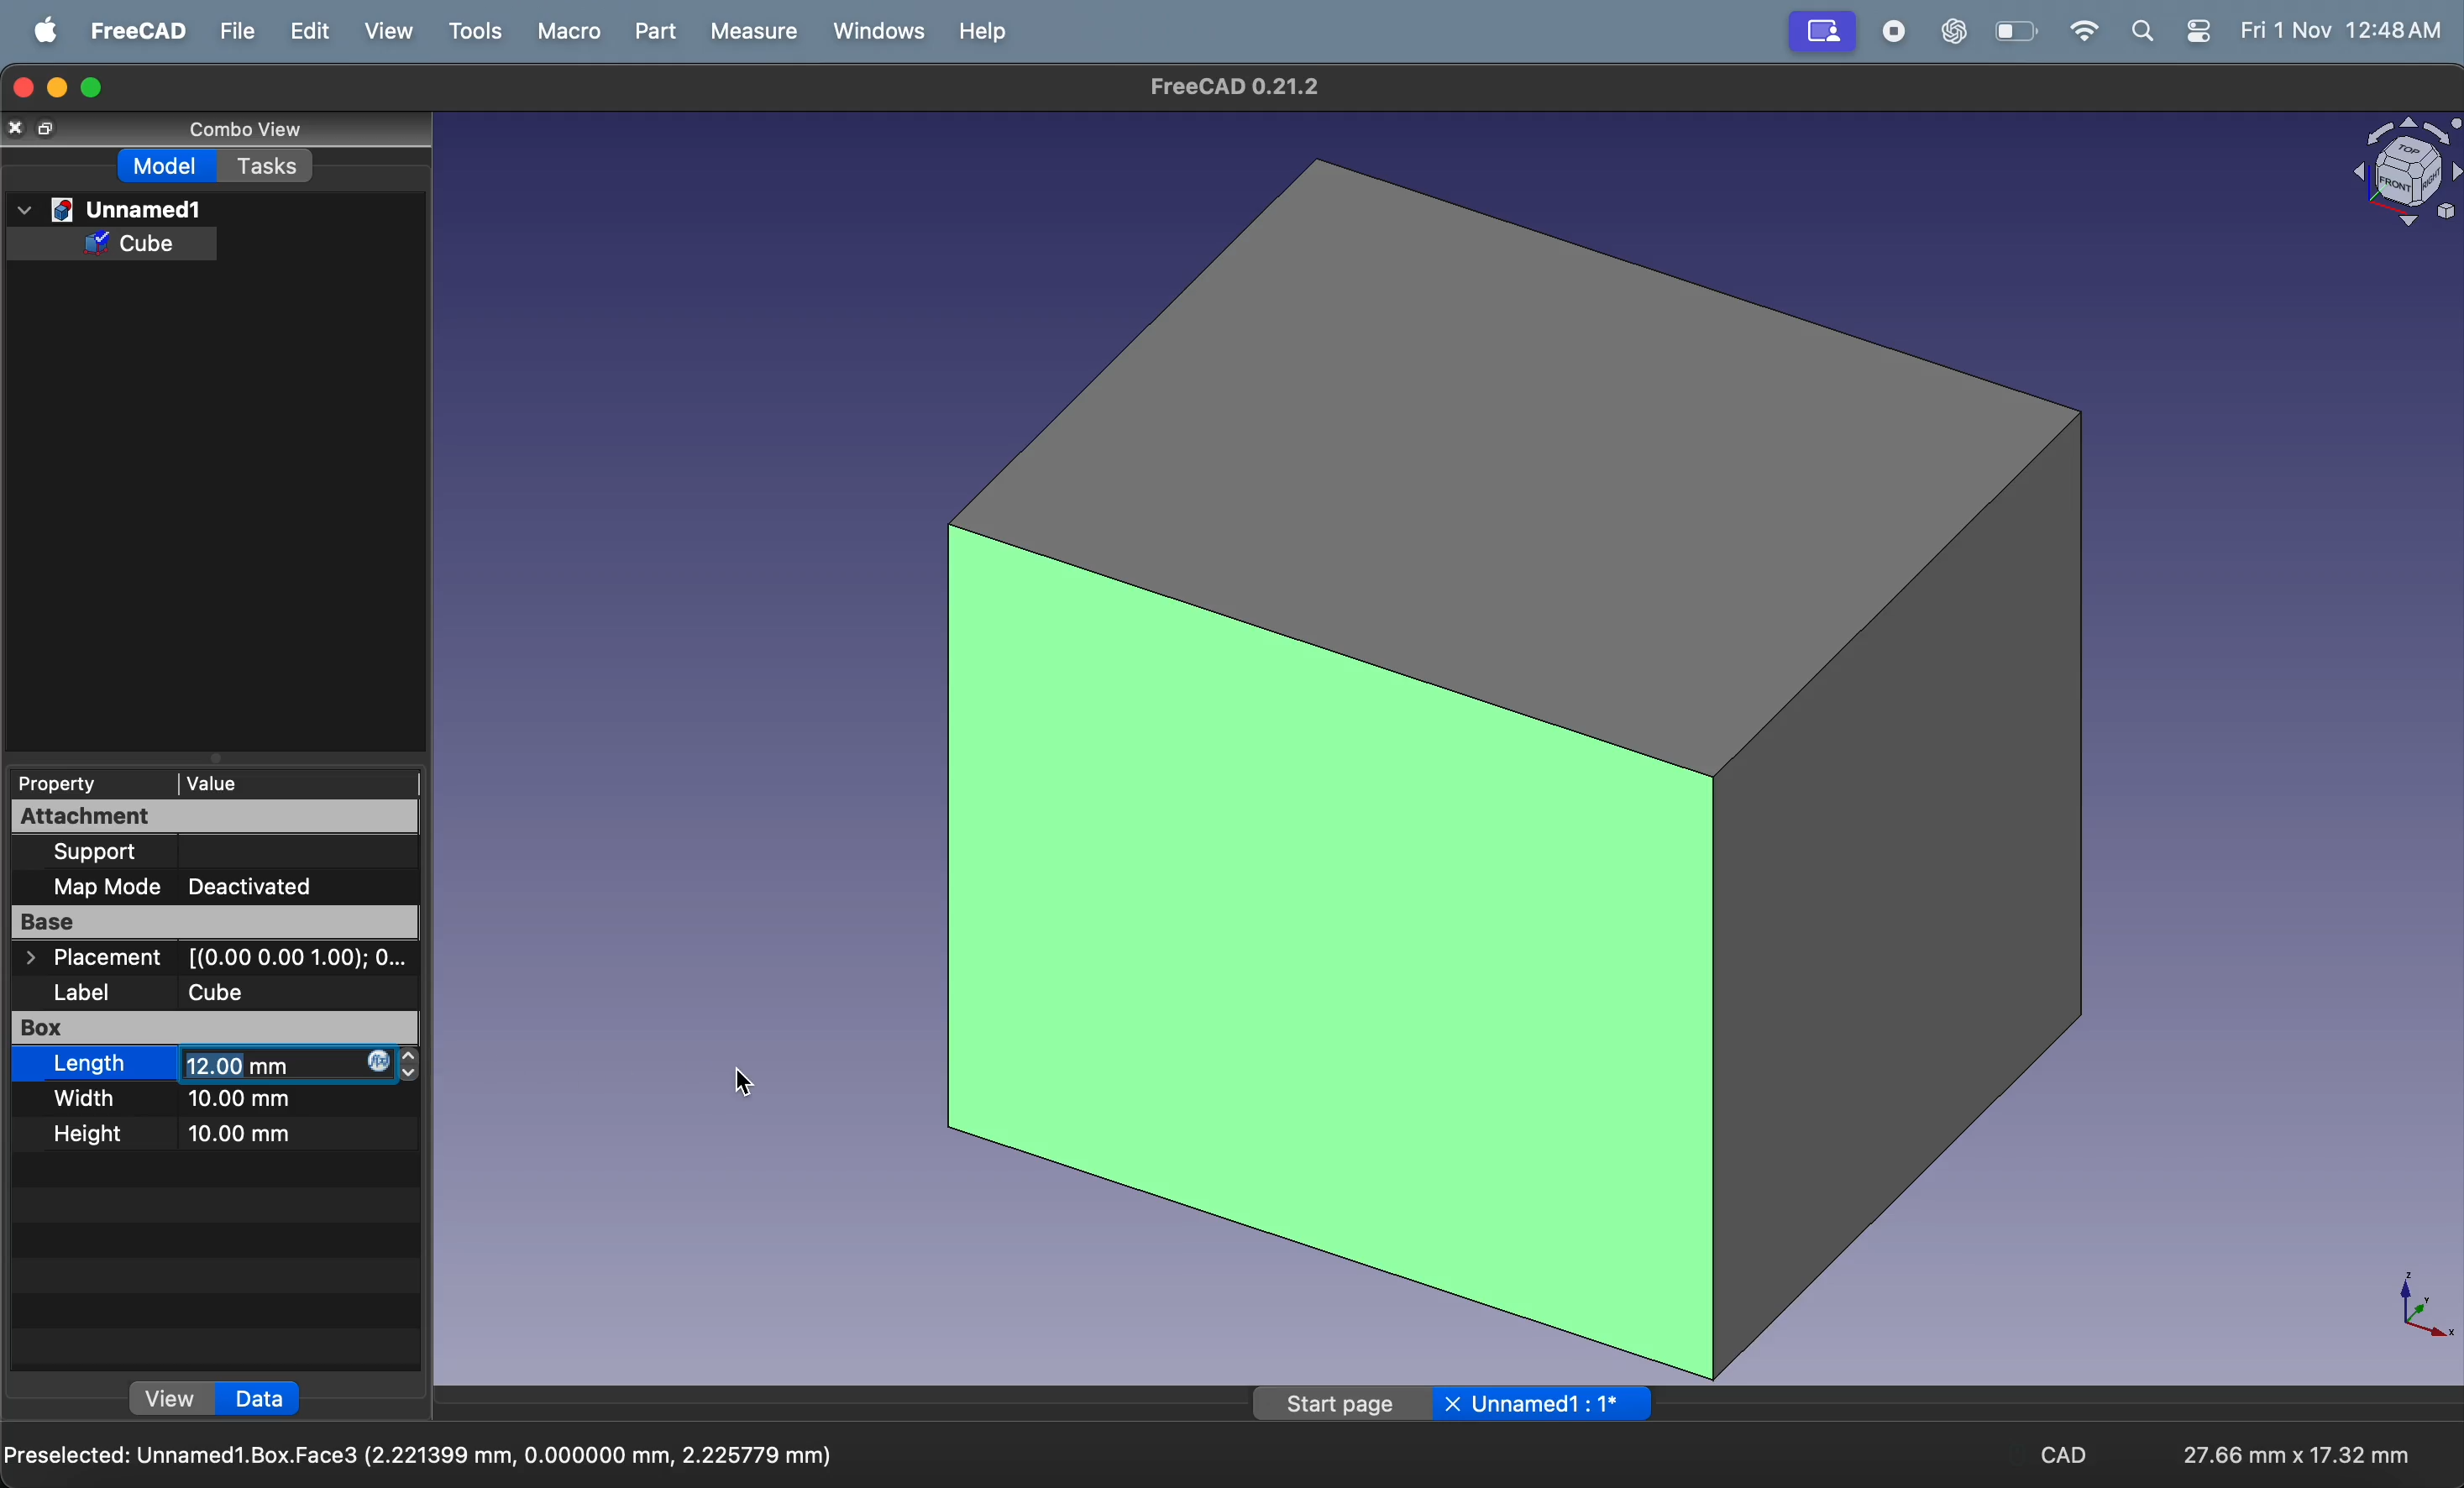  What do you see at coordinates (1551, 1404) in the screenshot?
I see `Unnamed1: 1*` at bounding box center [1551, 1404].